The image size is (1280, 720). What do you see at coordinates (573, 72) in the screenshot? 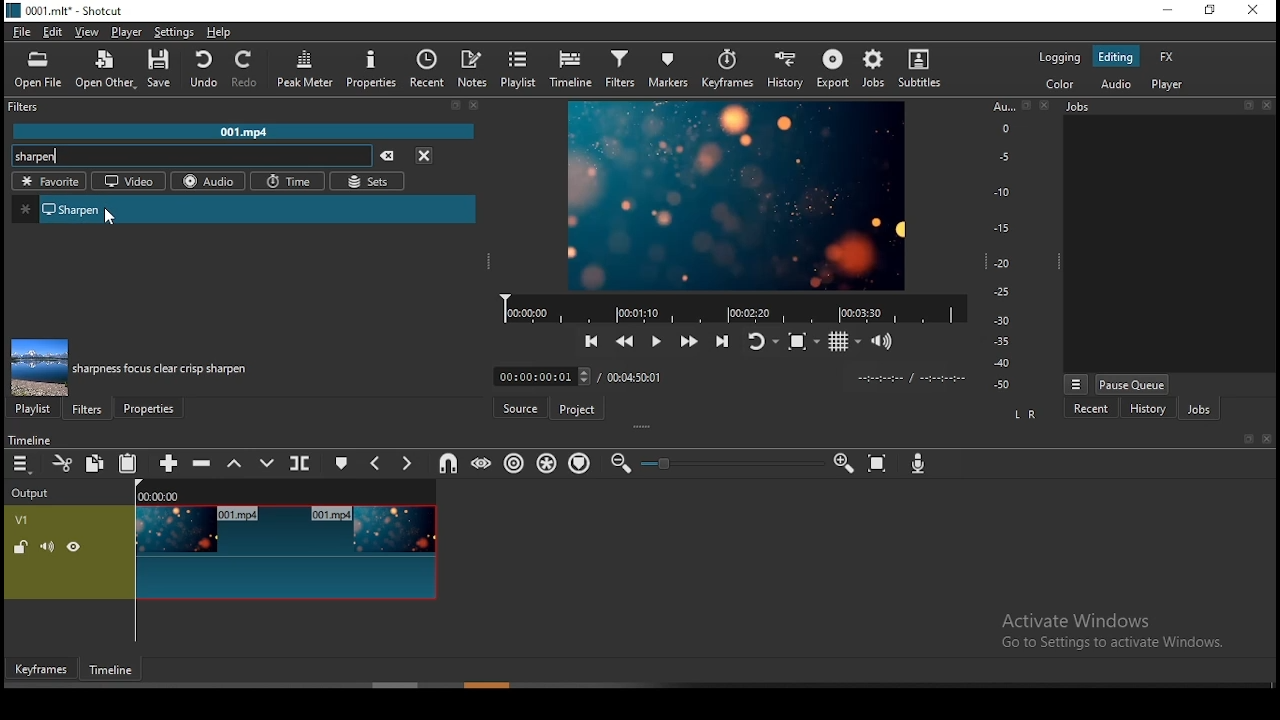
I see `timeline` at bounding box center [573, 72].